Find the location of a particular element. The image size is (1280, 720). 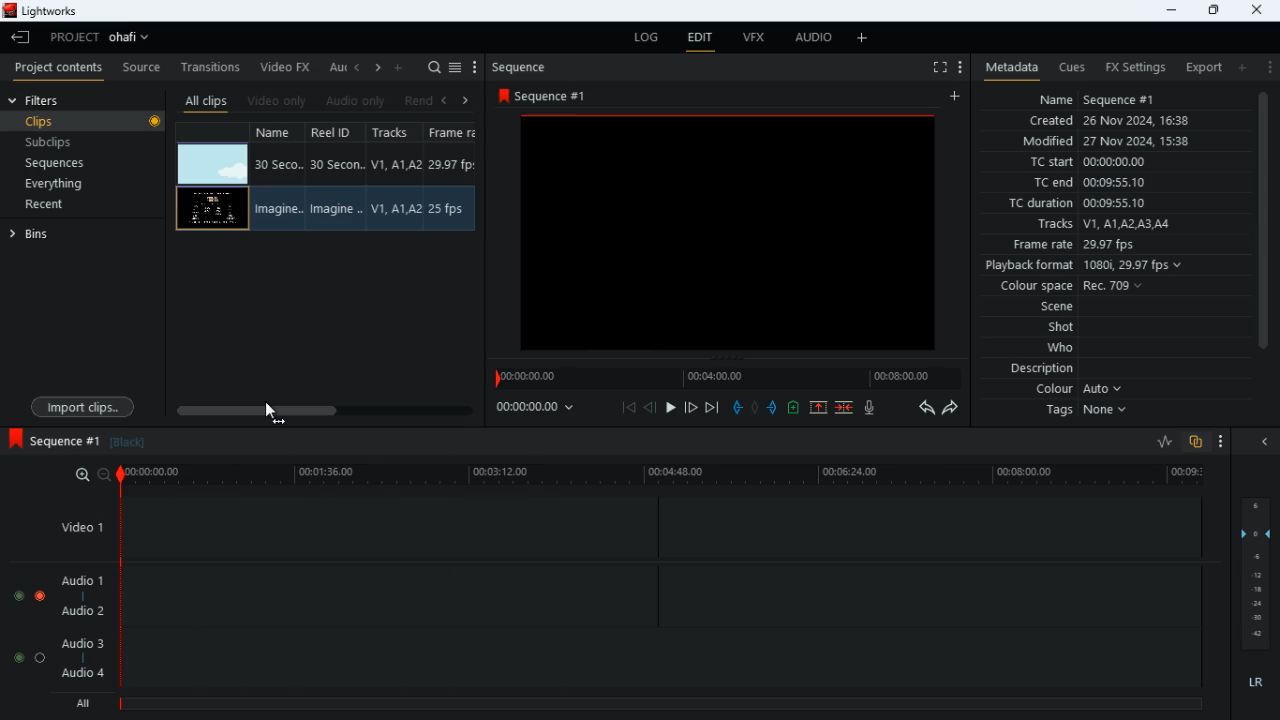

Sequence #1 is located at coordinates (55, 440).